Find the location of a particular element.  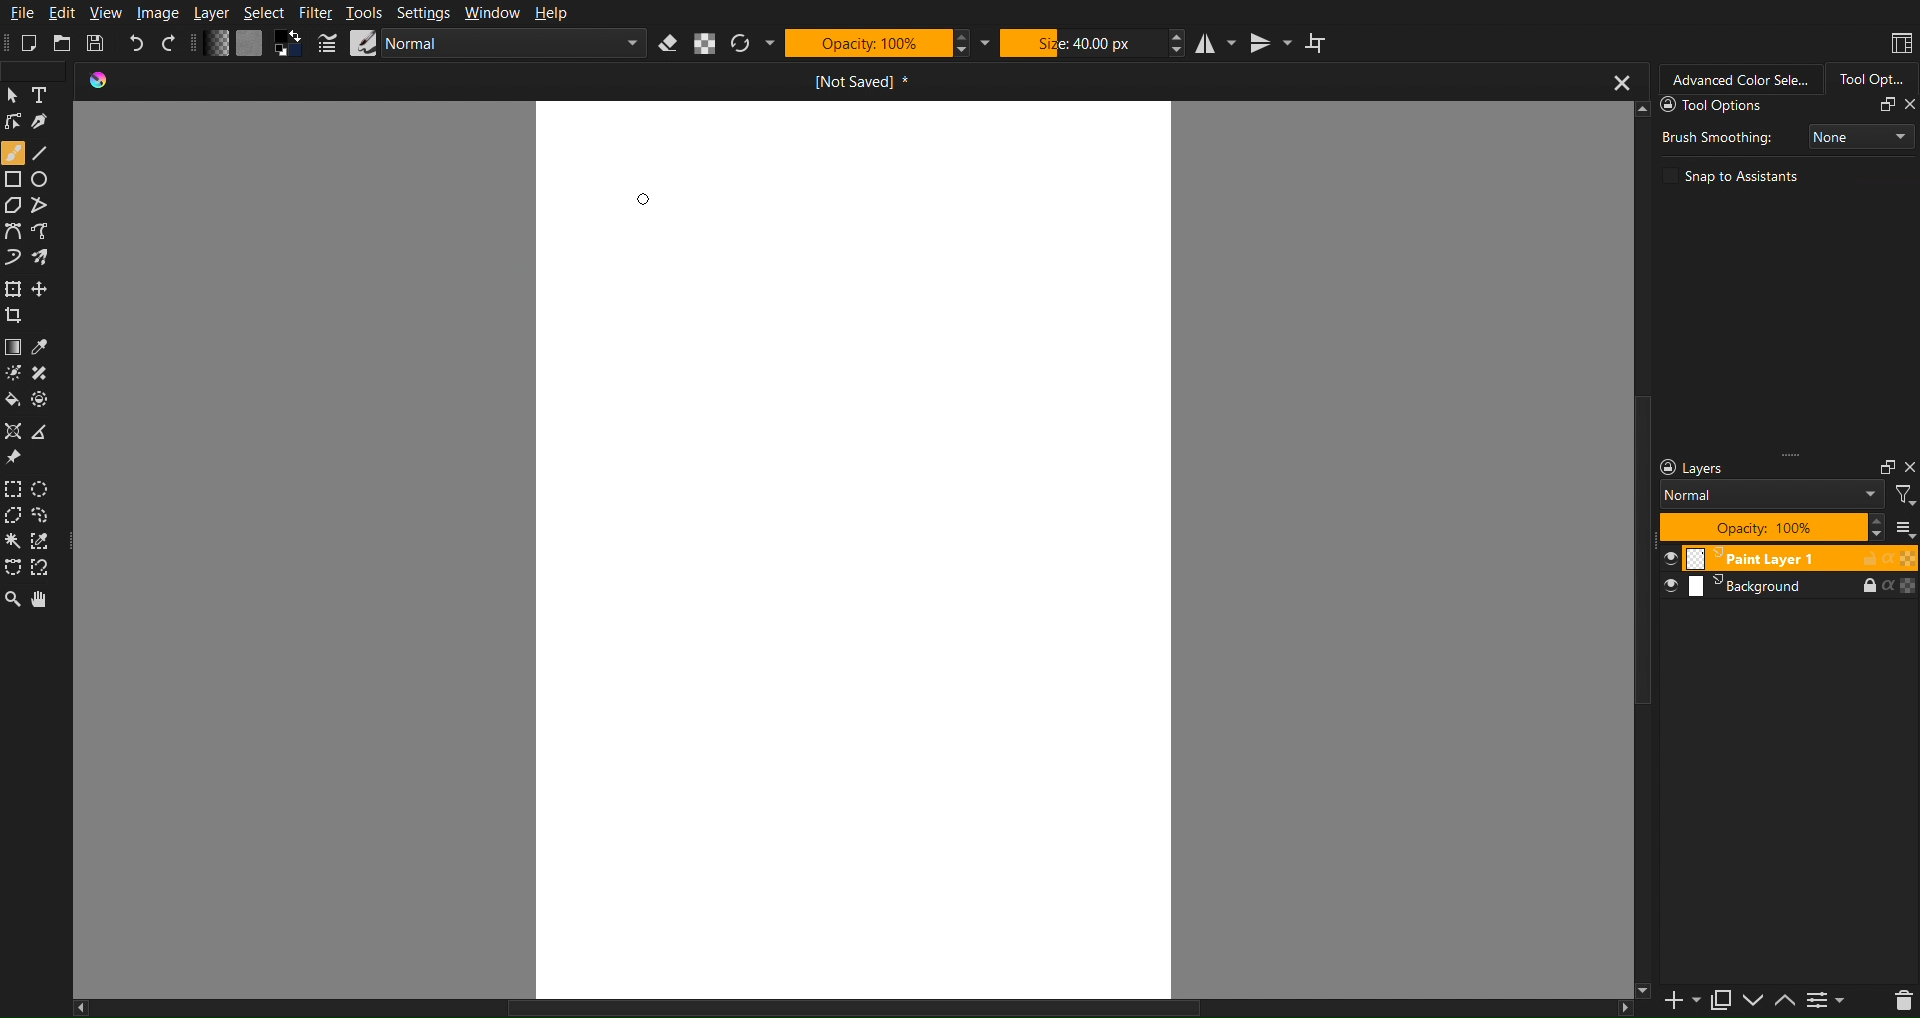

File is located at coordinates (19, 11).